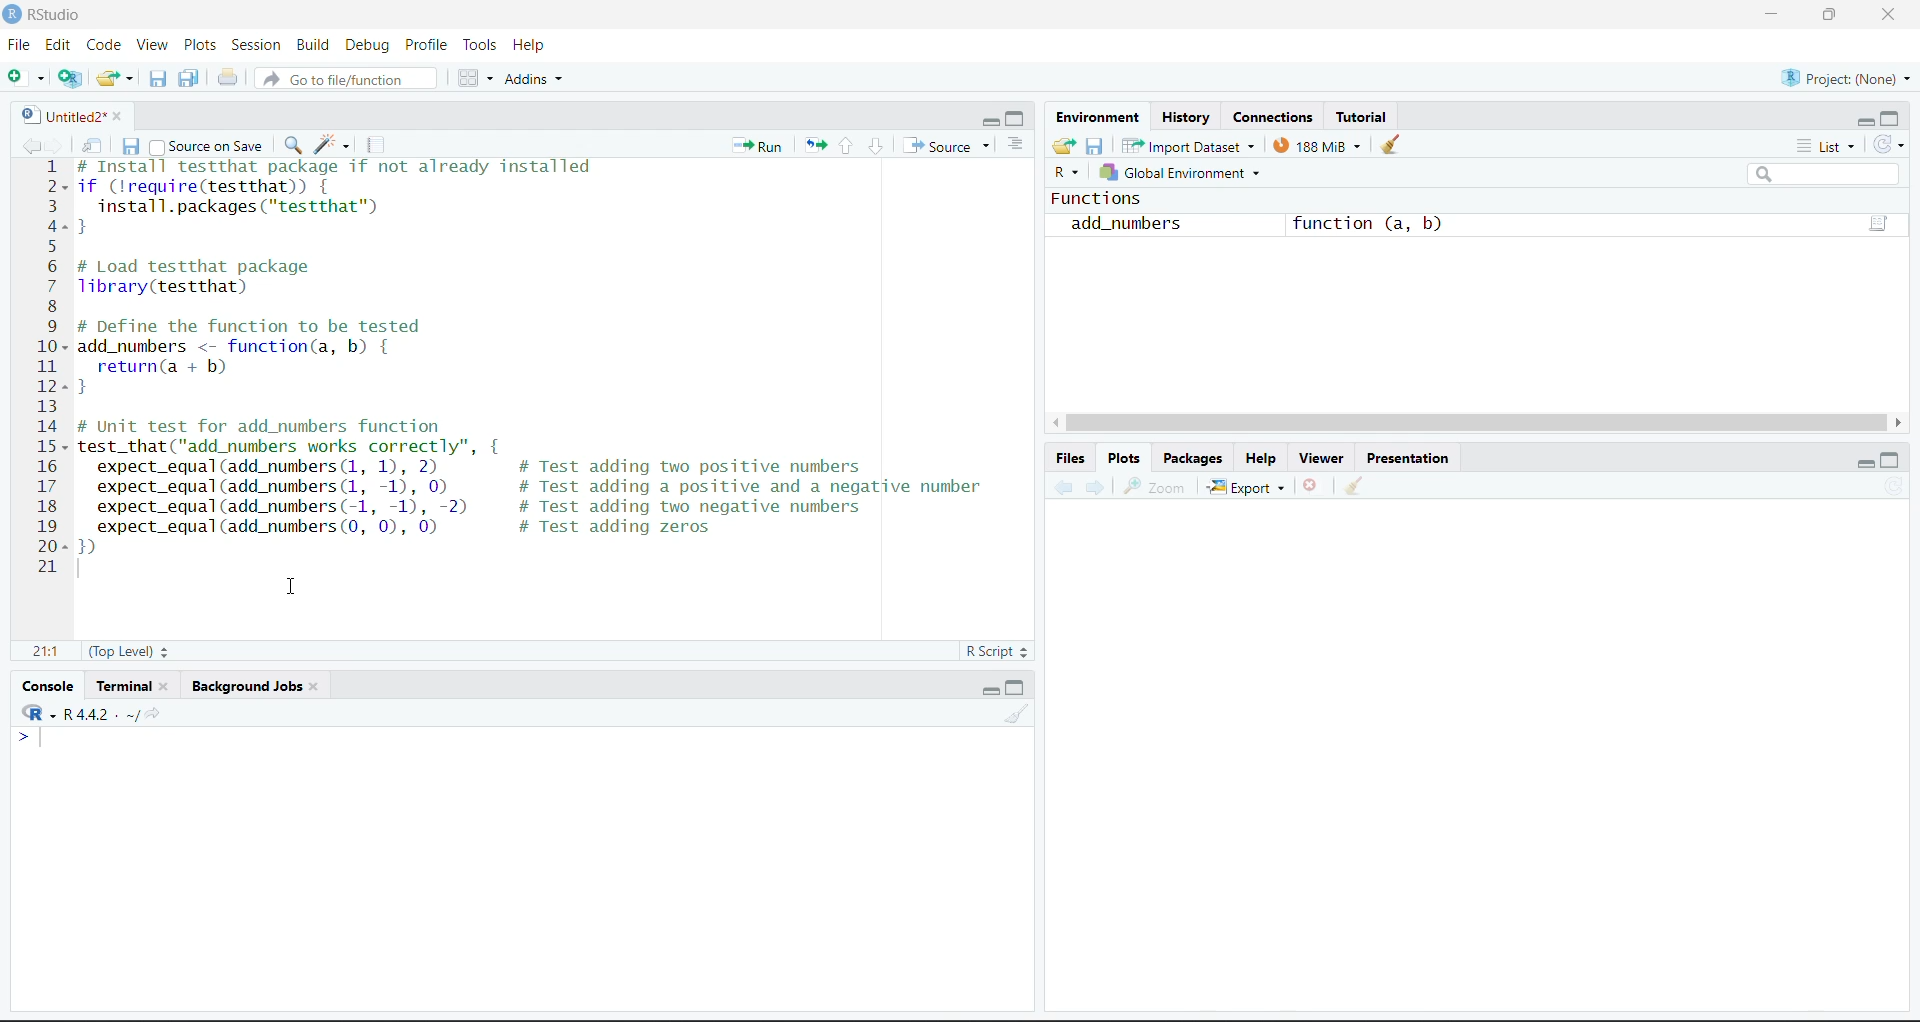  I want to click on cursor, so click(295, 586).